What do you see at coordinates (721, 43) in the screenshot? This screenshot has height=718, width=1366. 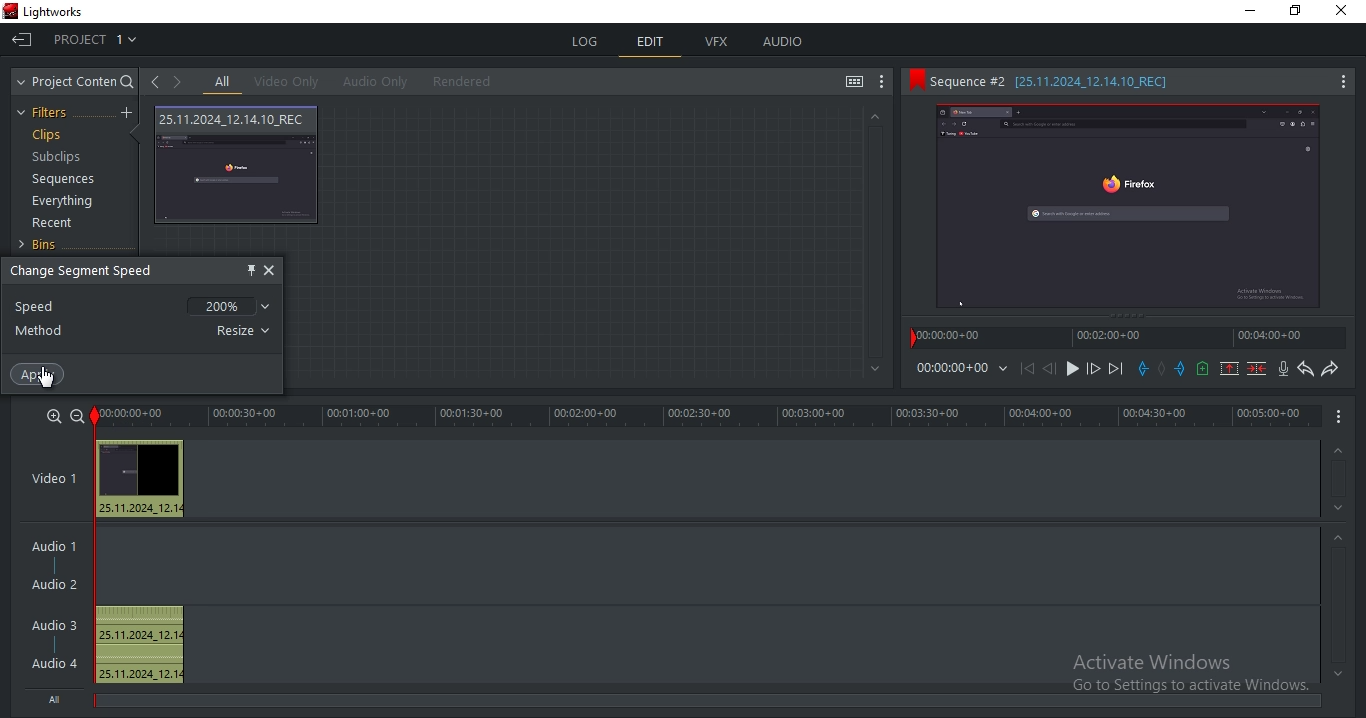 I see `vfx` at bounding box center [721, 43].